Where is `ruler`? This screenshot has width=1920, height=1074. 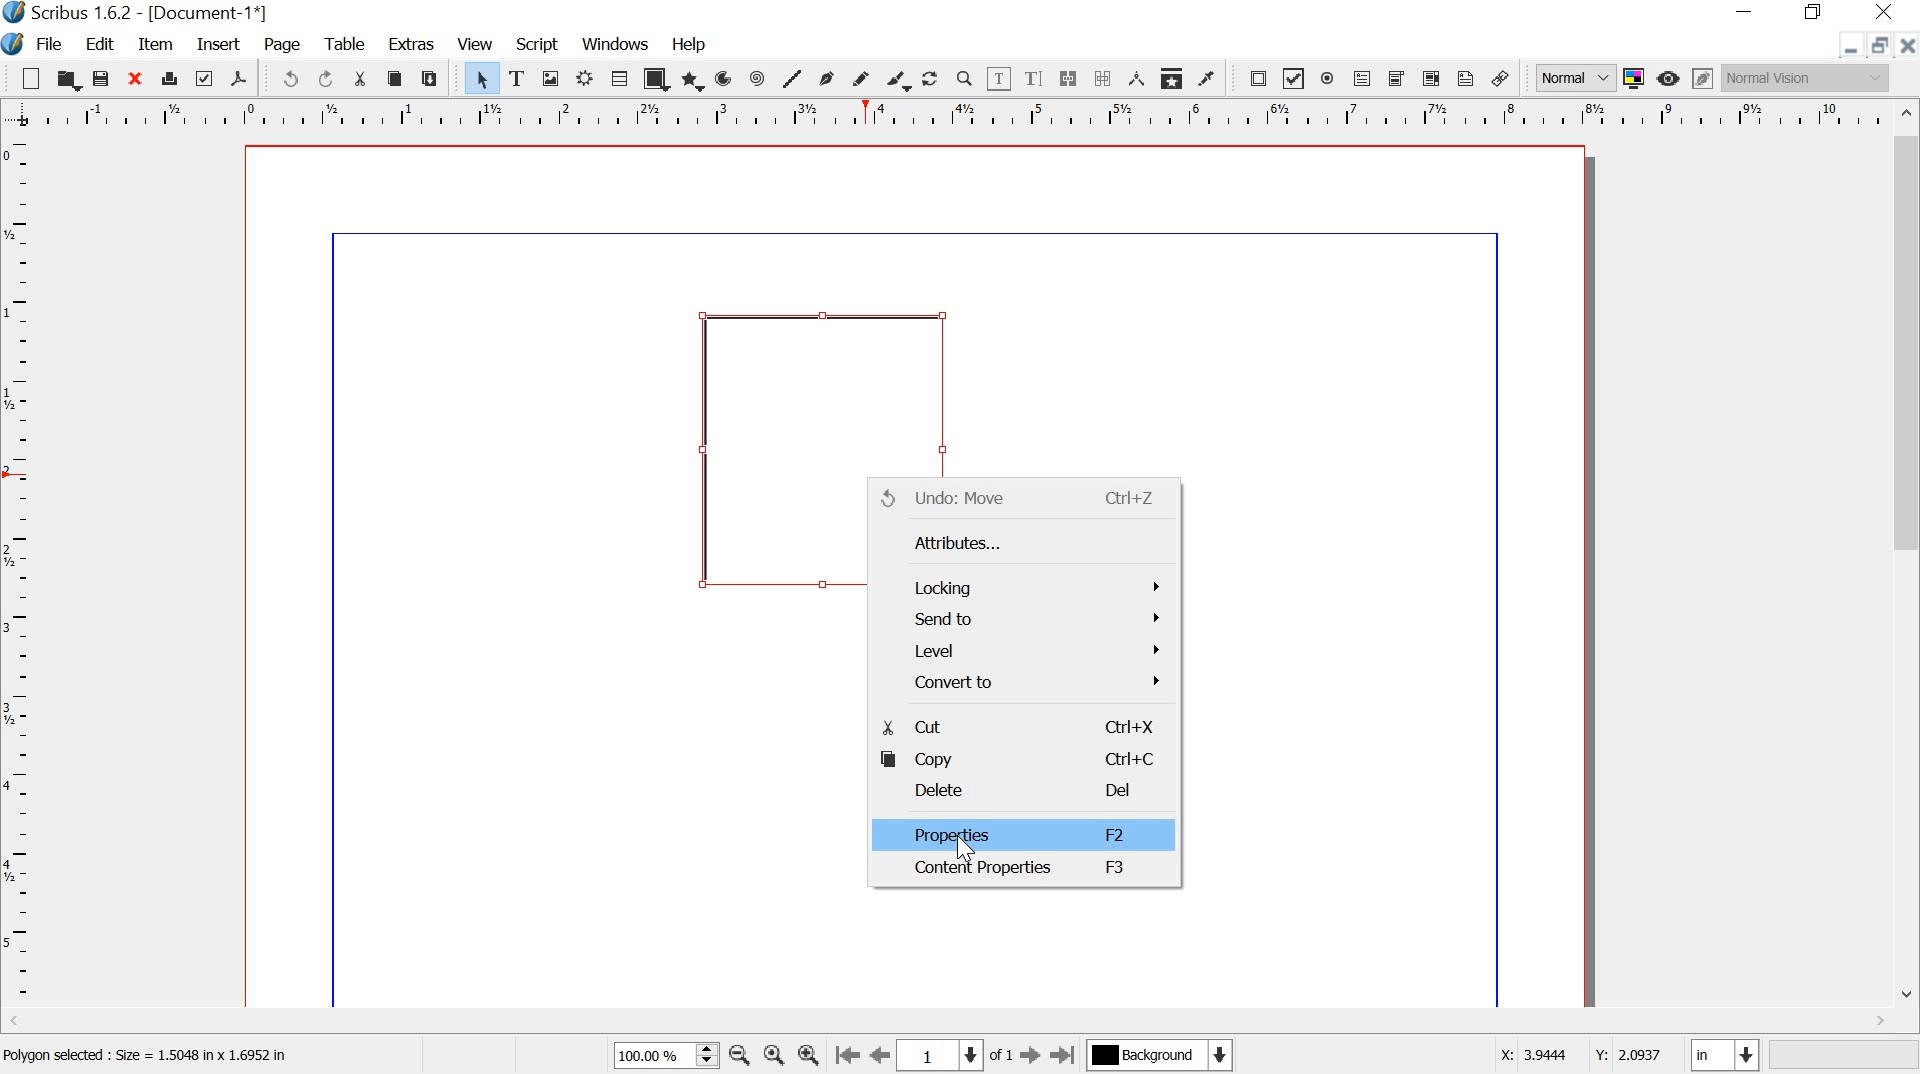
ruler is located at coordinates (946, 114).